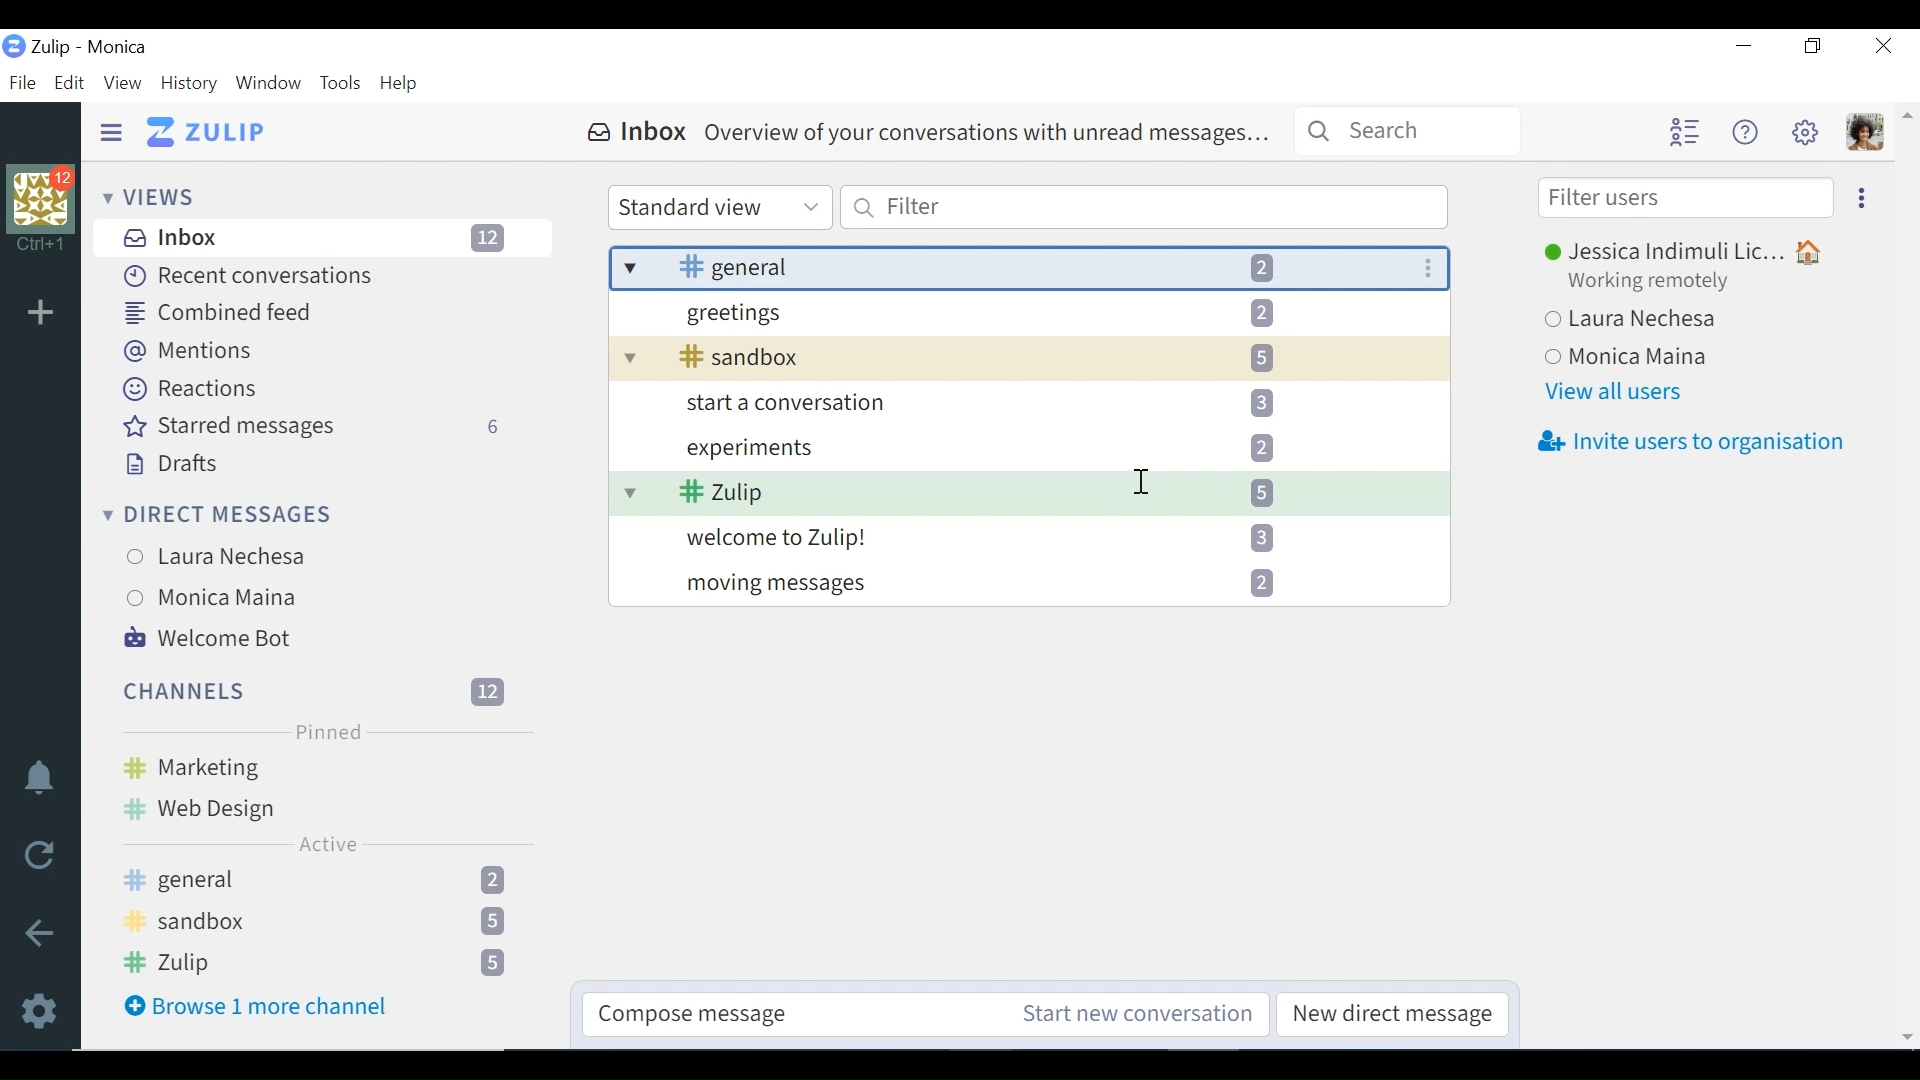 Image resolution: width=1920 pixels, height=1080 pixels. What do you see at coordinates (341, 85) in the screenshot?
I see `Tools` at bounding box center [341, 85].